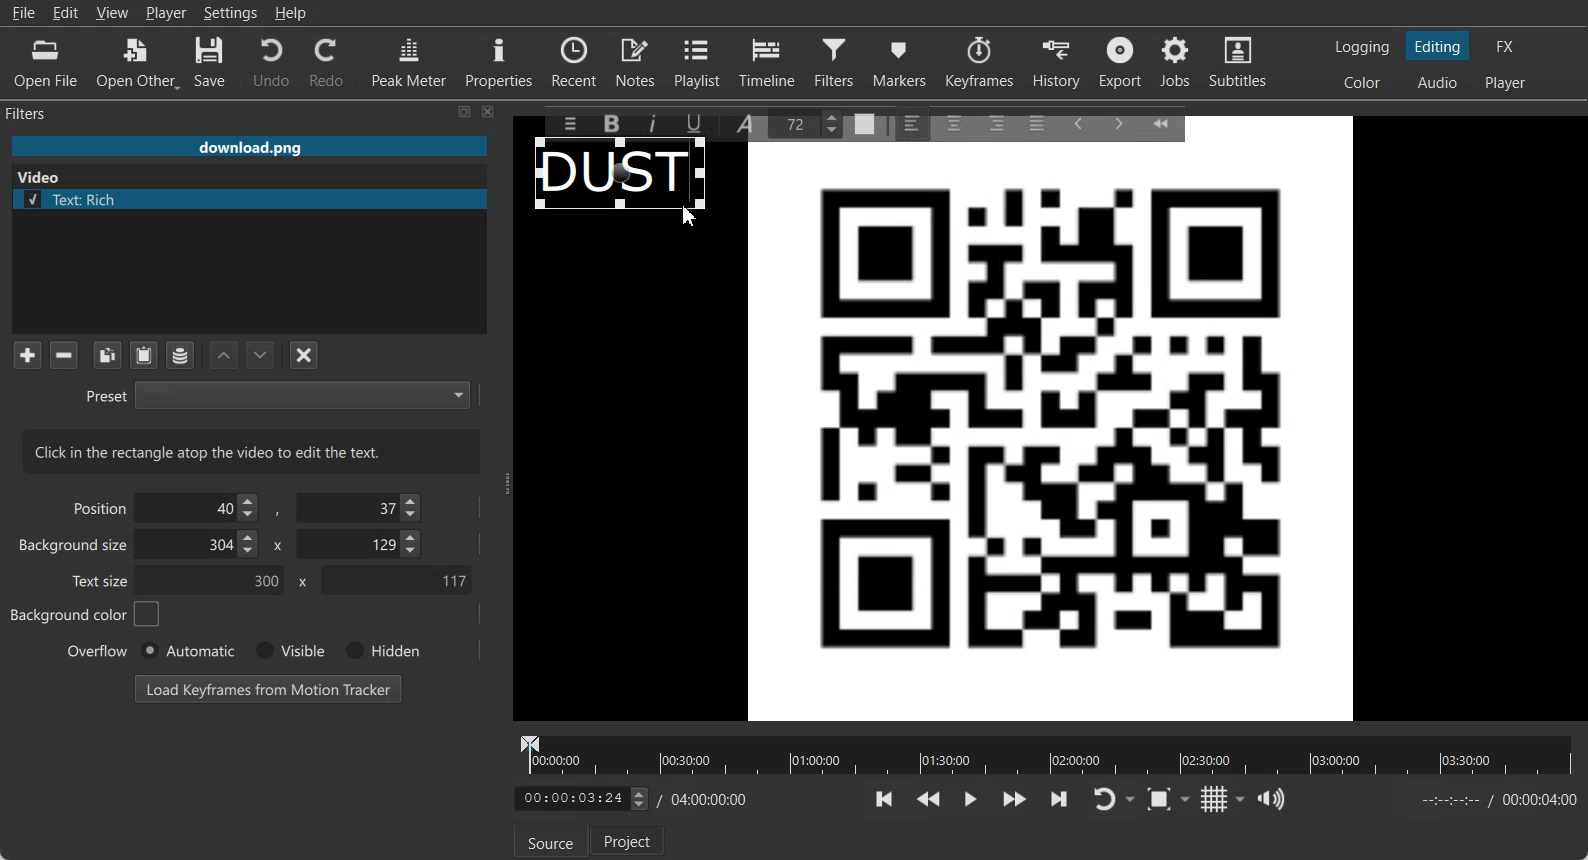  I want to click on x, so click(299, 582).